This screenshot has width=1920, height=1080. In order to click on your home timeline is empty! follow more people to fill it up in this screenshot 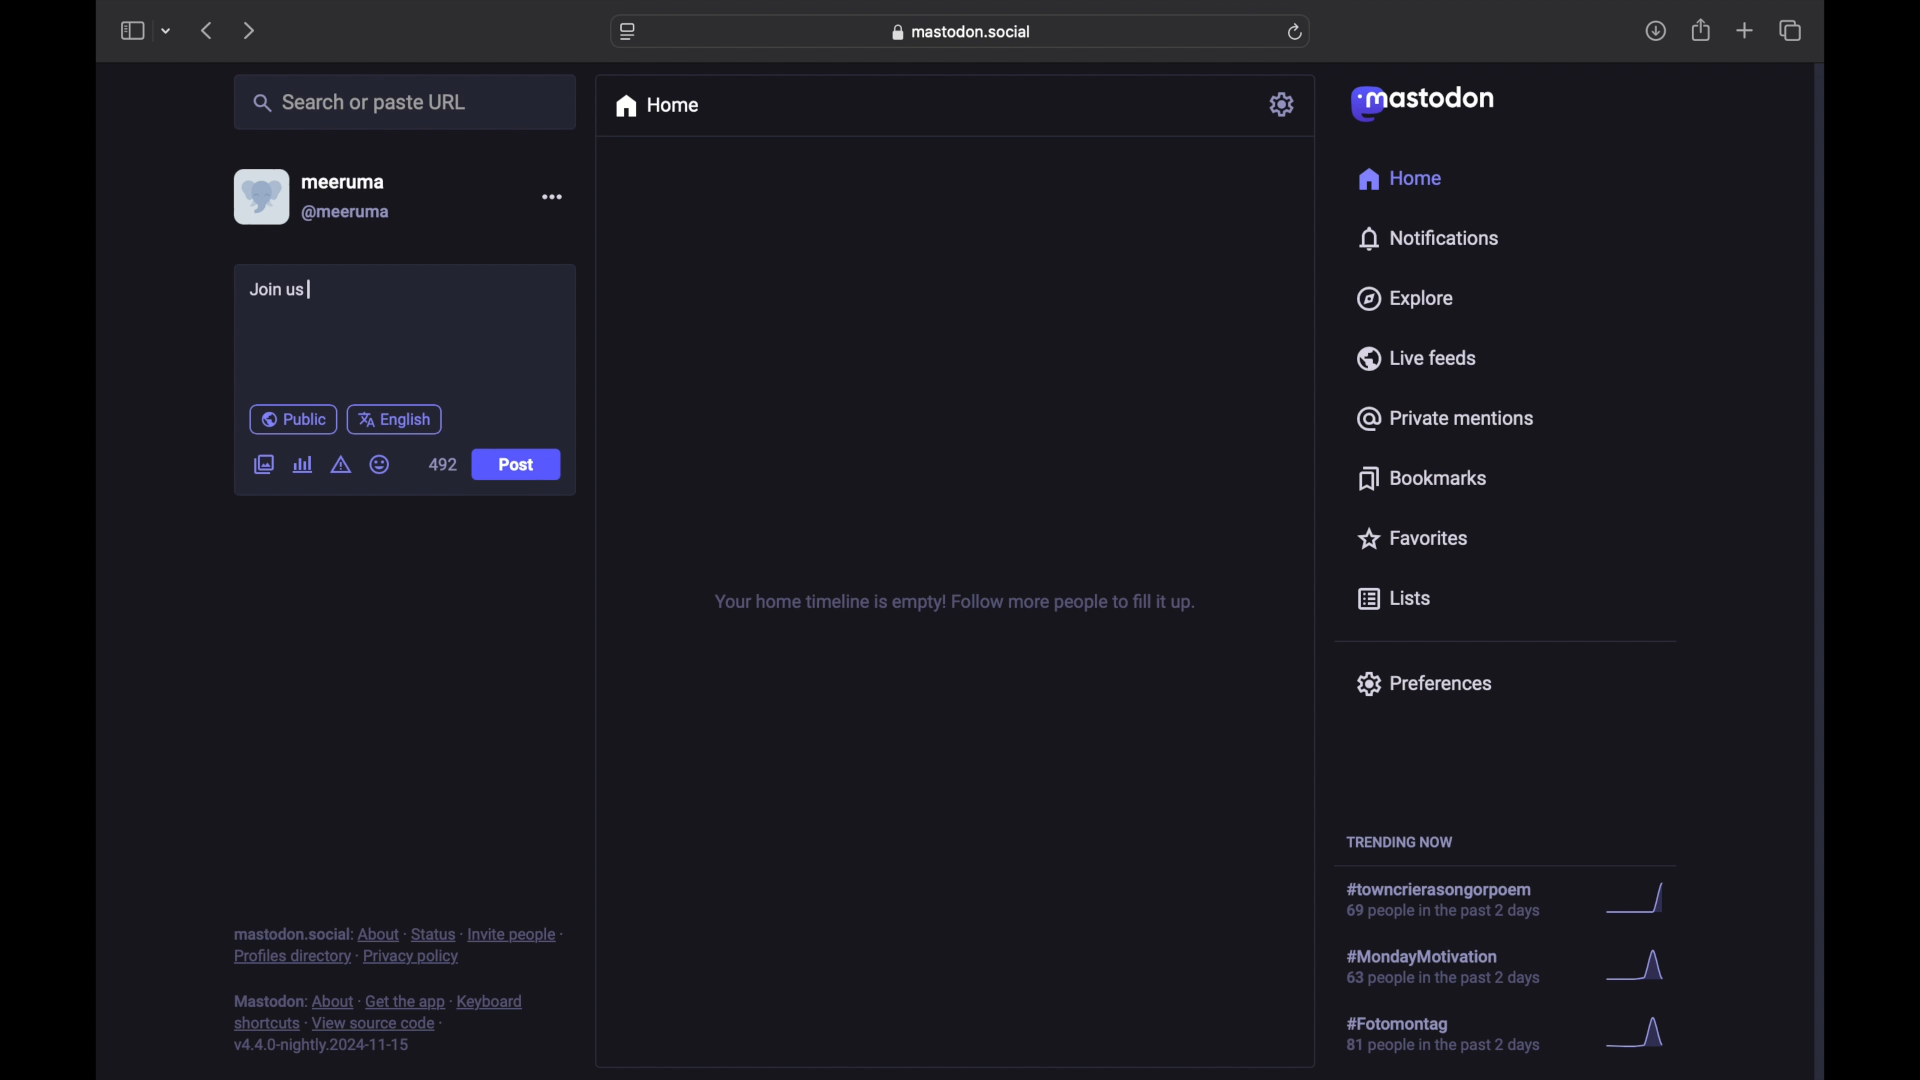, I will do `click(954, 603)`.